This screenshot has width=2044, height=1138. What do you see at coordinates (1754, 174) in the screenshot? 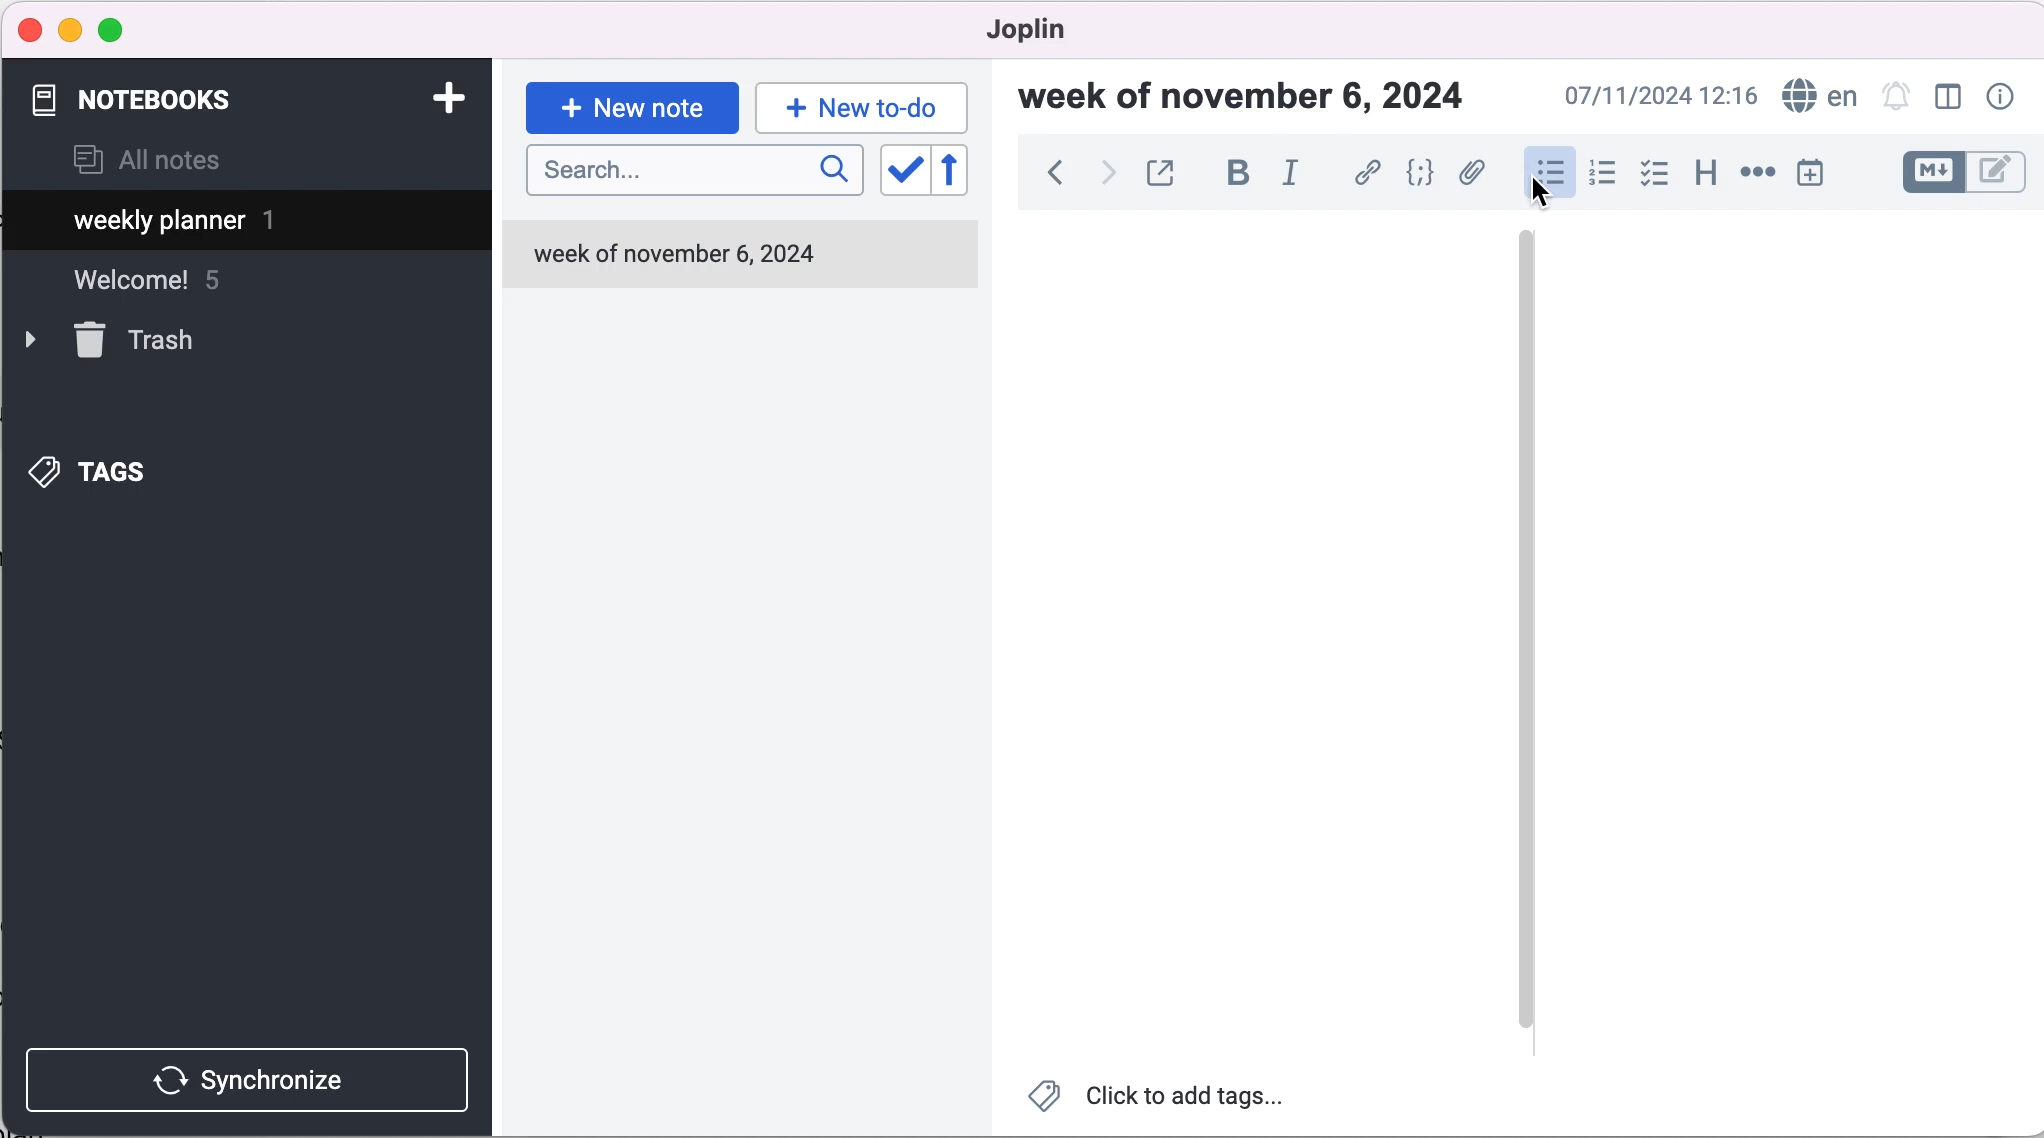
I see `horizontal rules` at bounding box center [1754, 174].